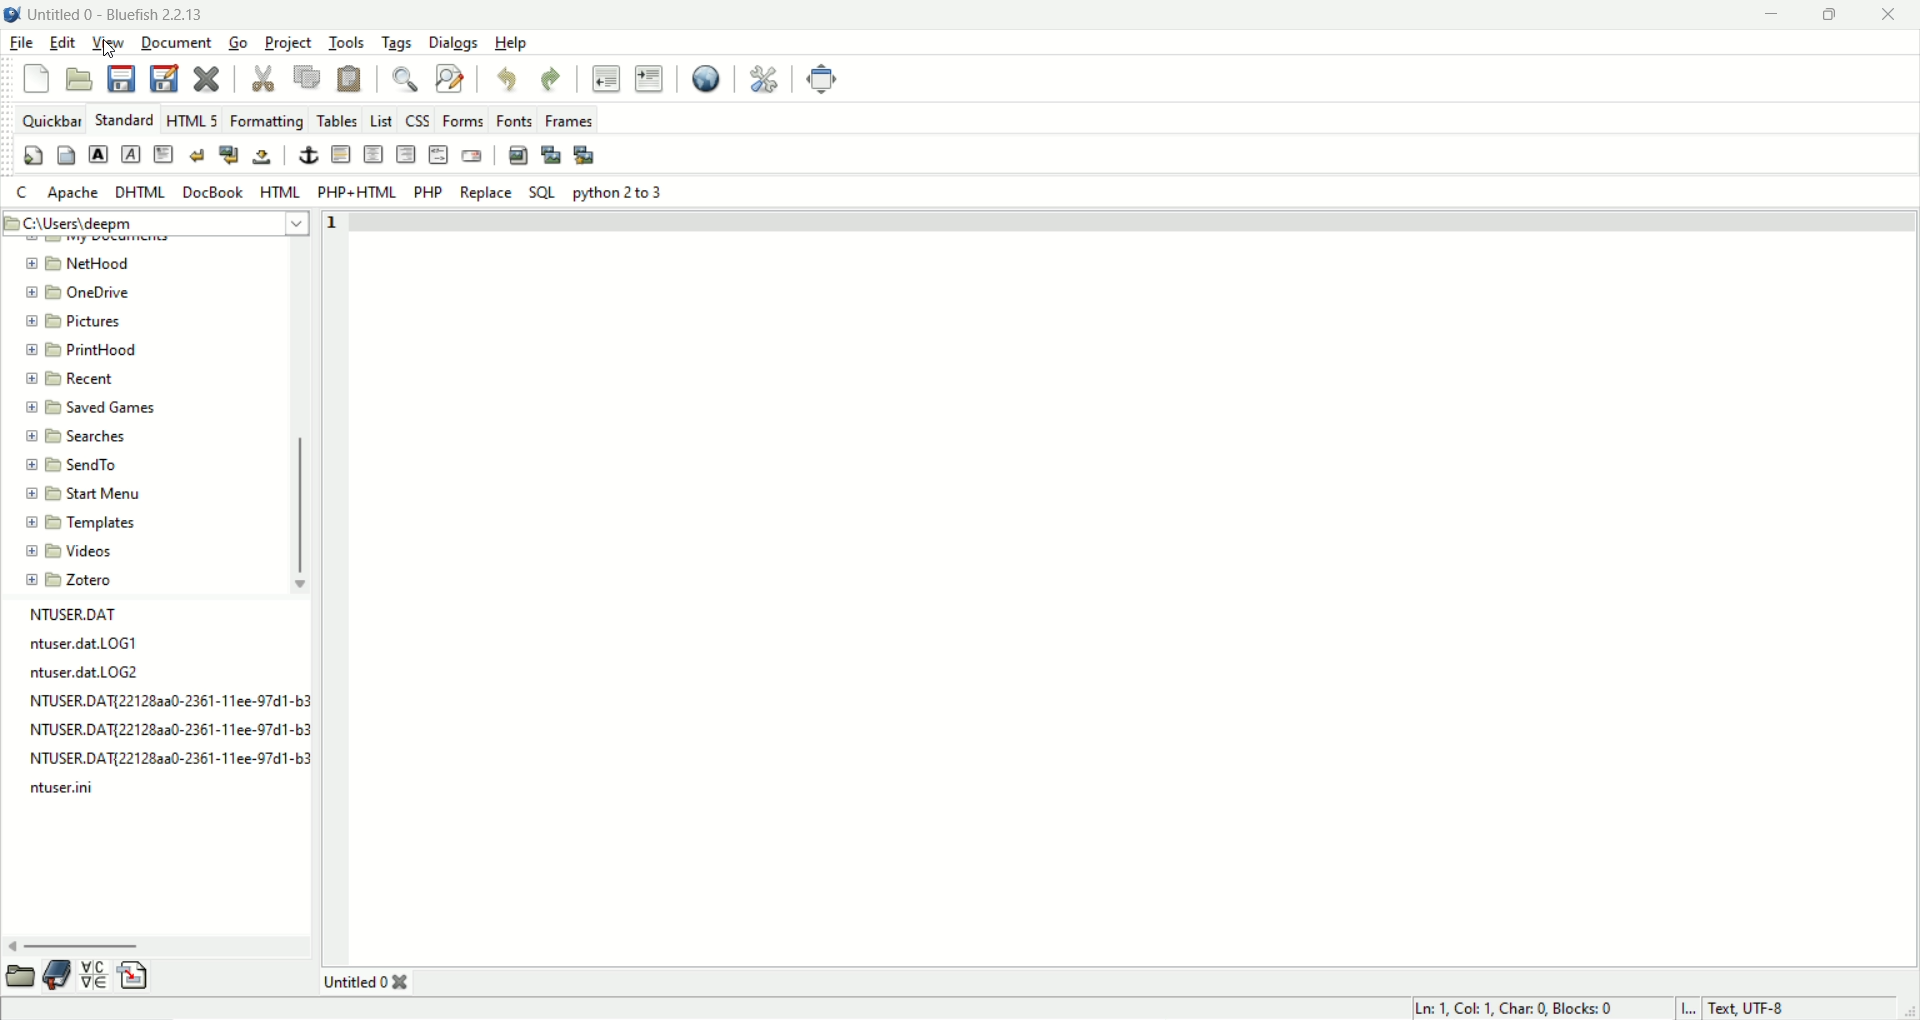  Describe the element at coordinates (764, 77) in the screenshot. I see `edit preferences` at that location.